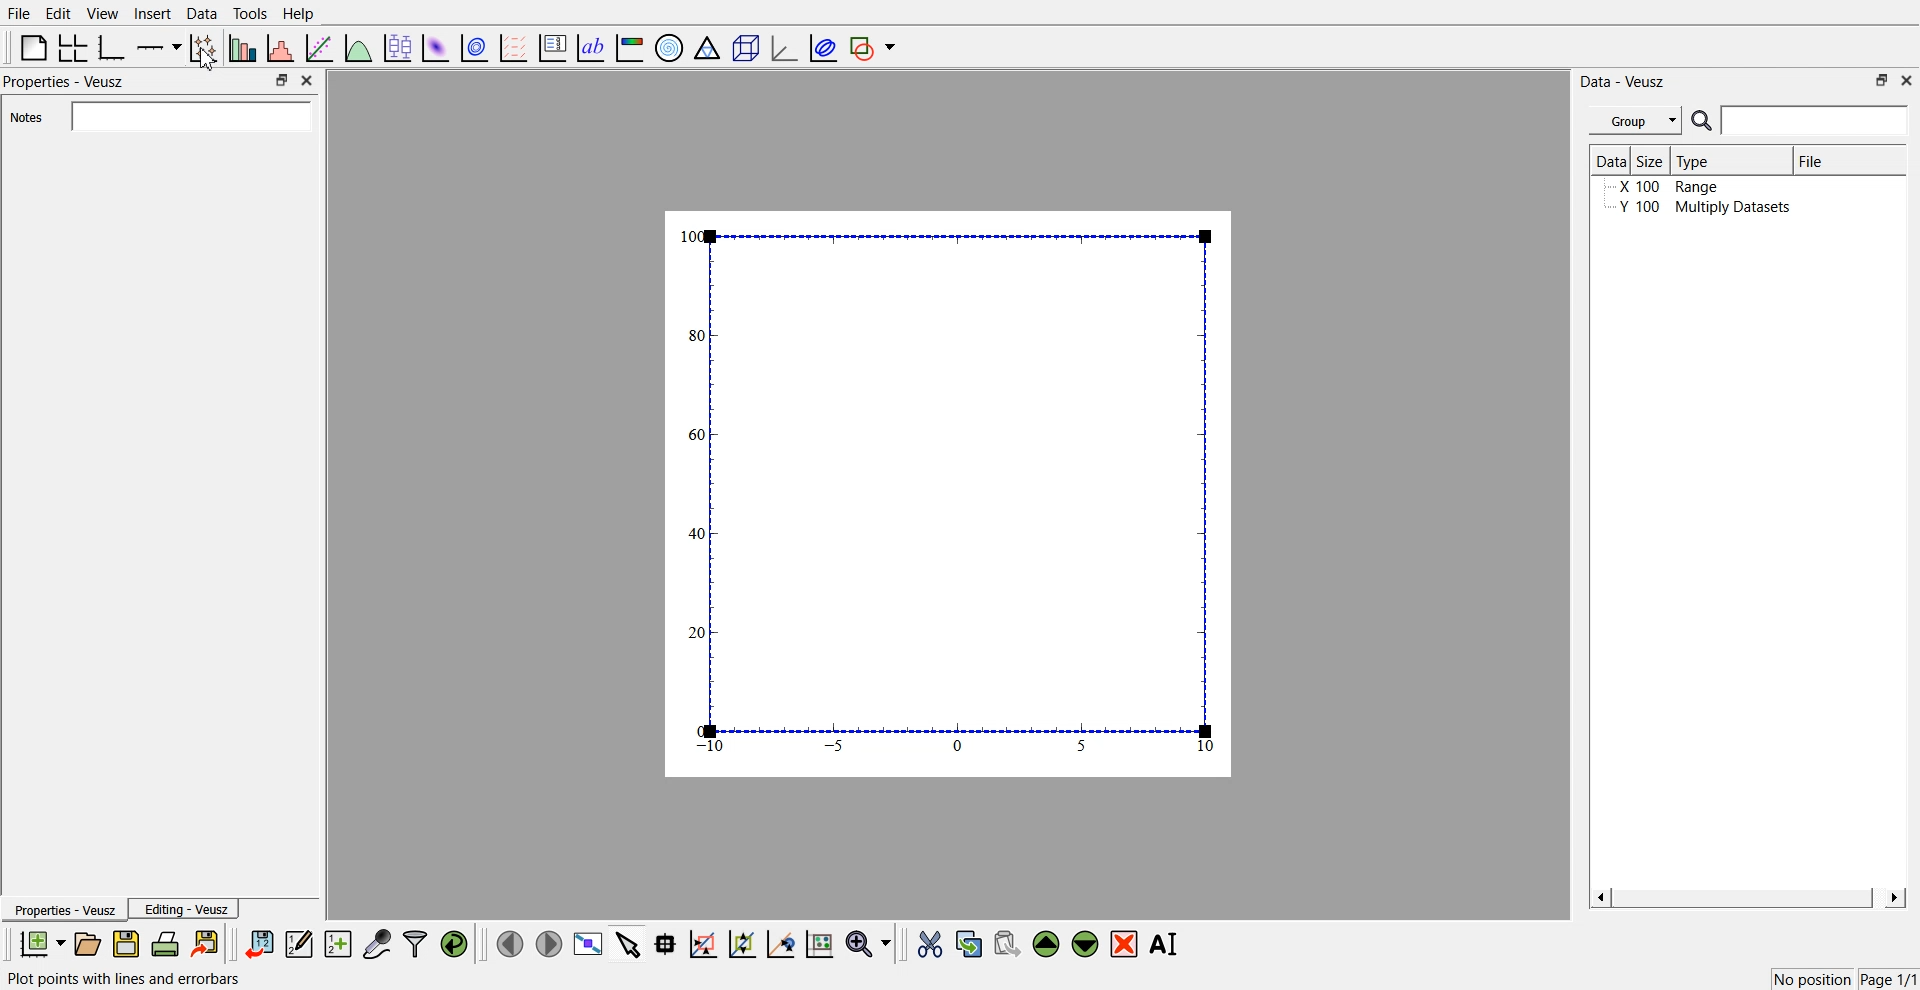  What do you see at coordinates (150, 14) in the screenshot?
I see `Insert` at bounding box center [150, 14].